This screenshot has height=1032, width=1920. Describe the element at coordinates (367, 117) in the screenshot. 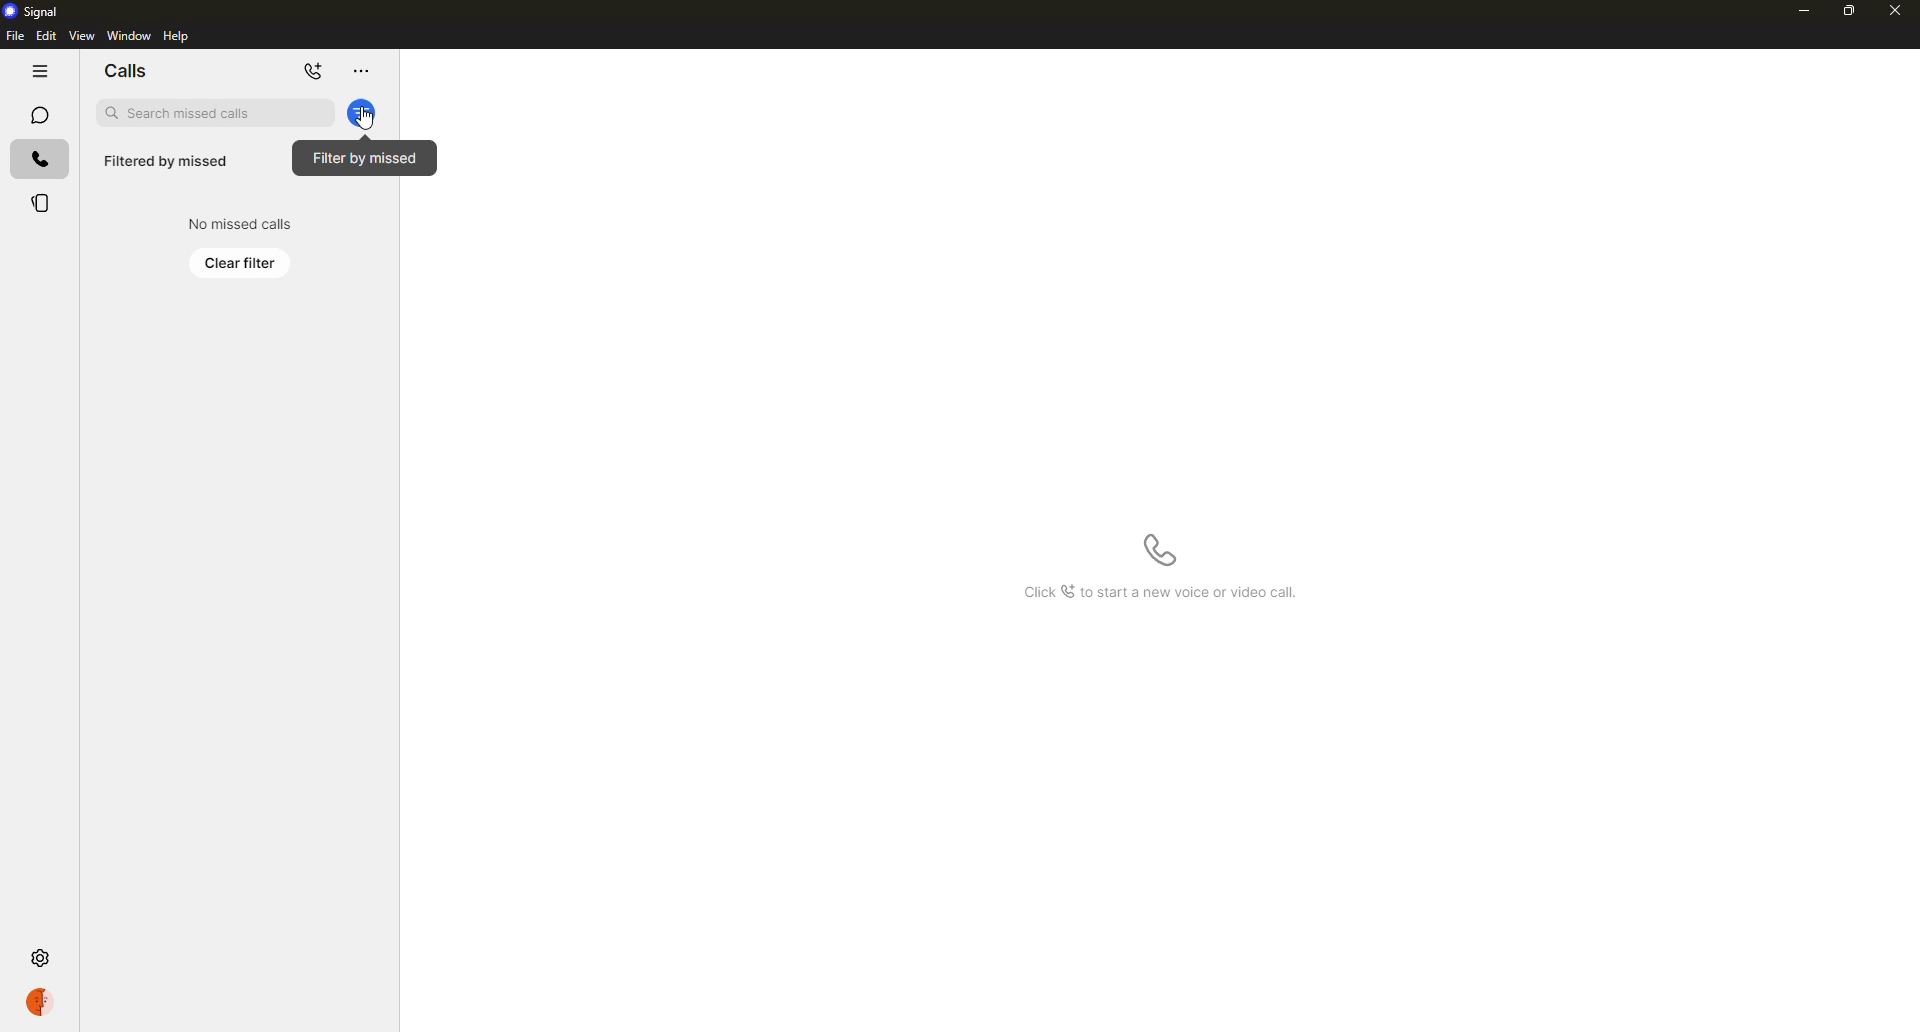

I see `filter by missed` at that location.